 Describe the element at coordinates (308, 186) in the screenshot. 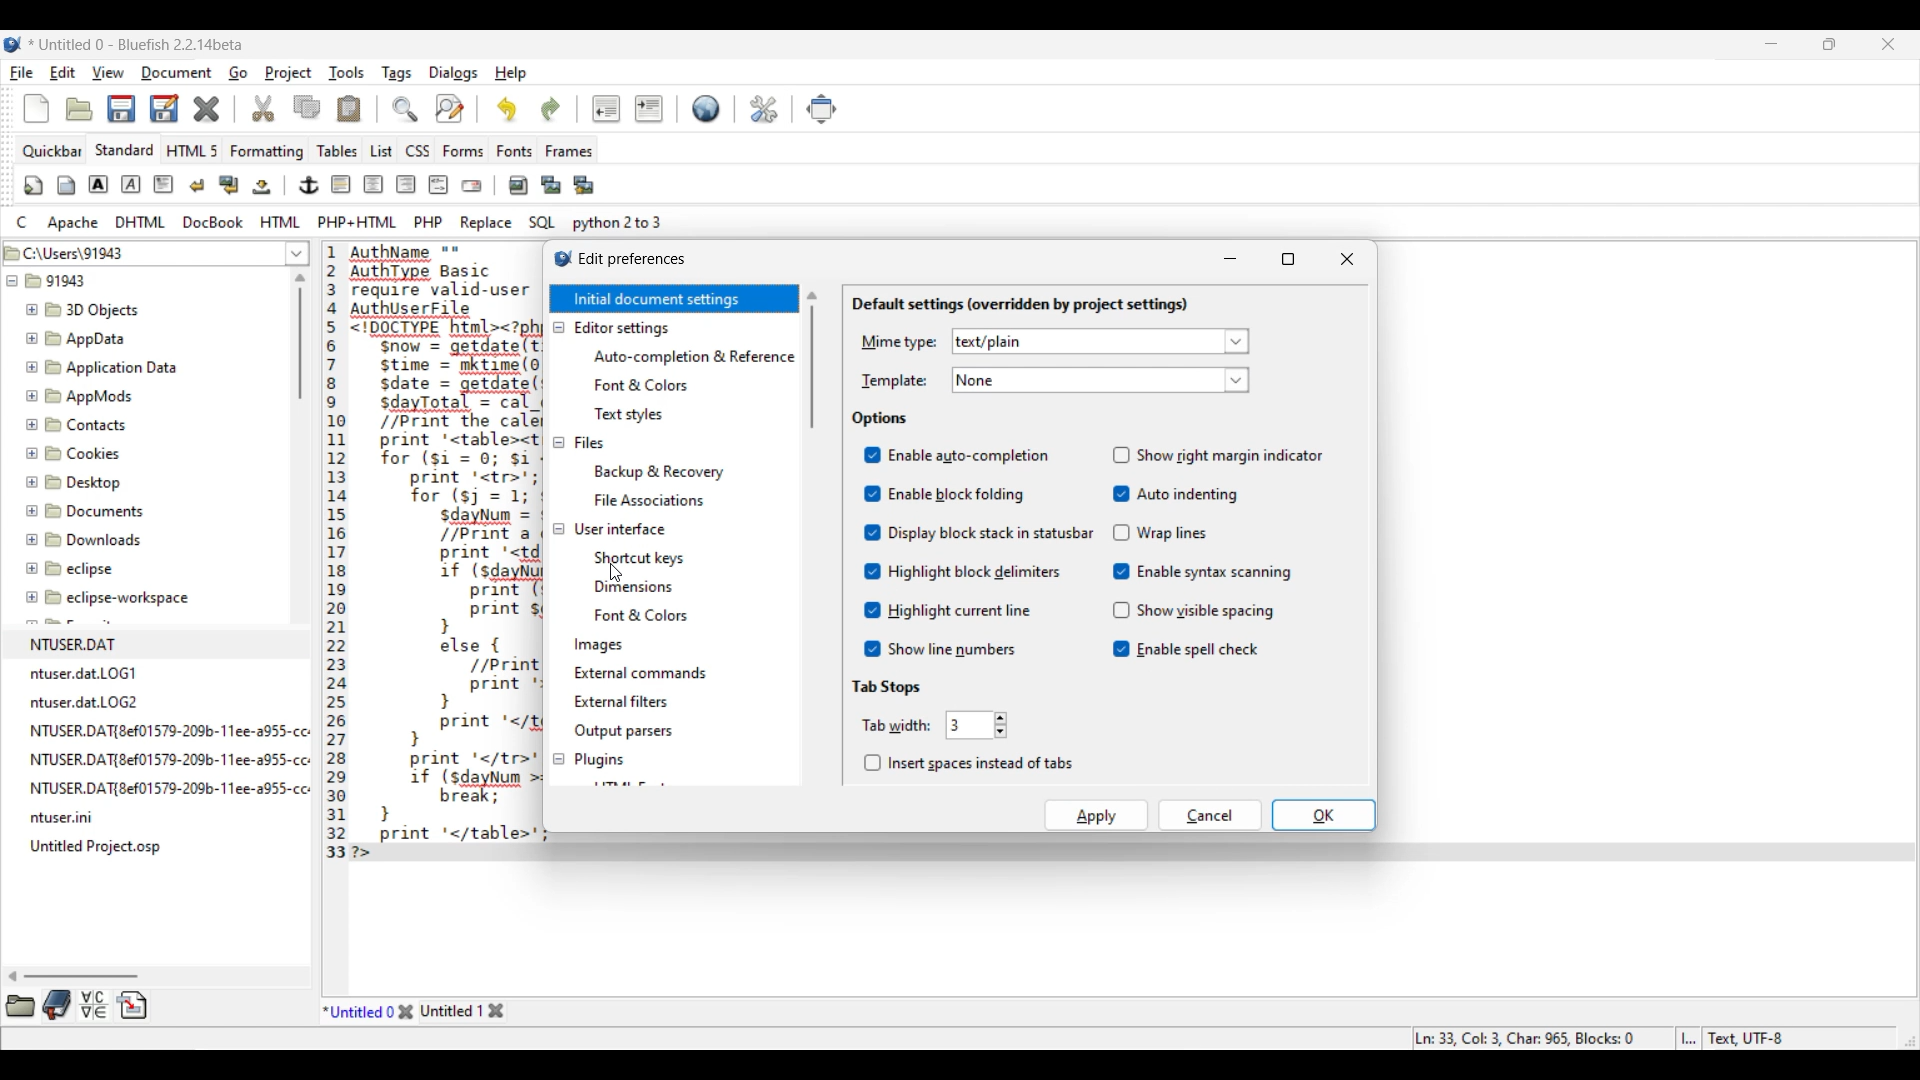

I see `Text and image edit tools` at that location.